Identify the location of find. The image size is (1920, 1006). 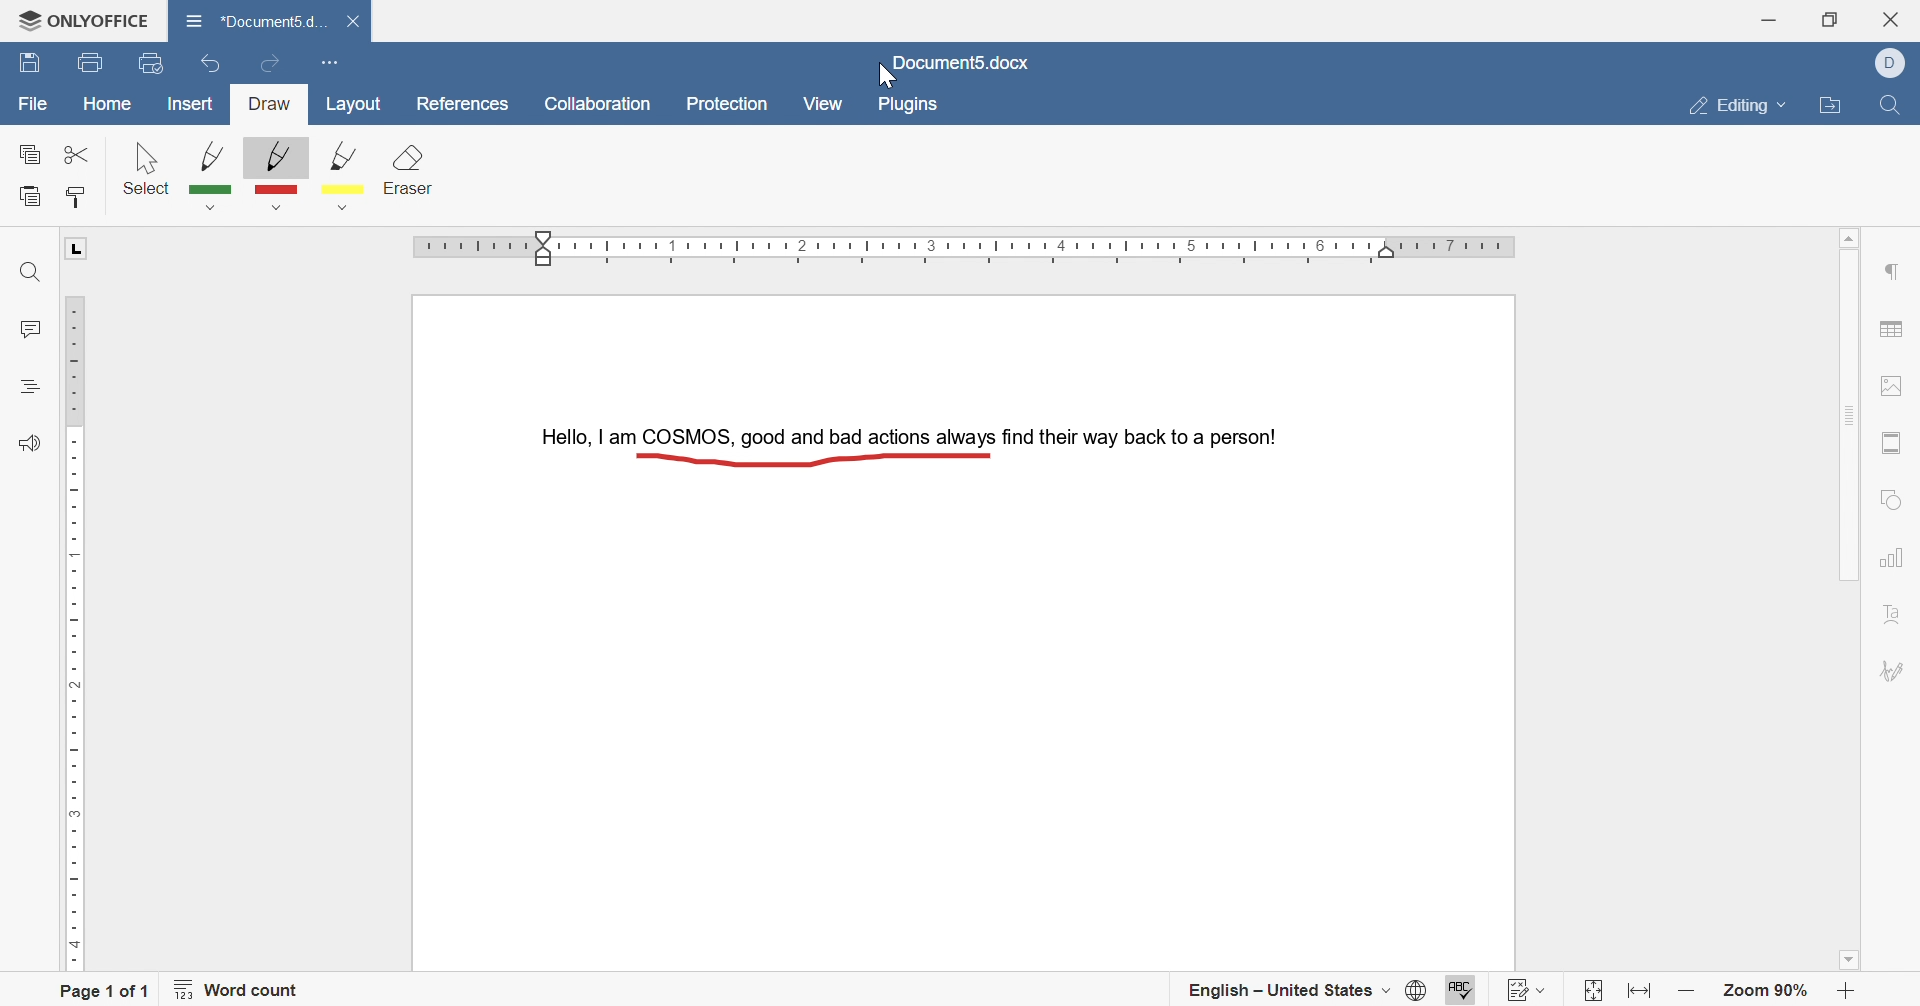
(1887, 110).